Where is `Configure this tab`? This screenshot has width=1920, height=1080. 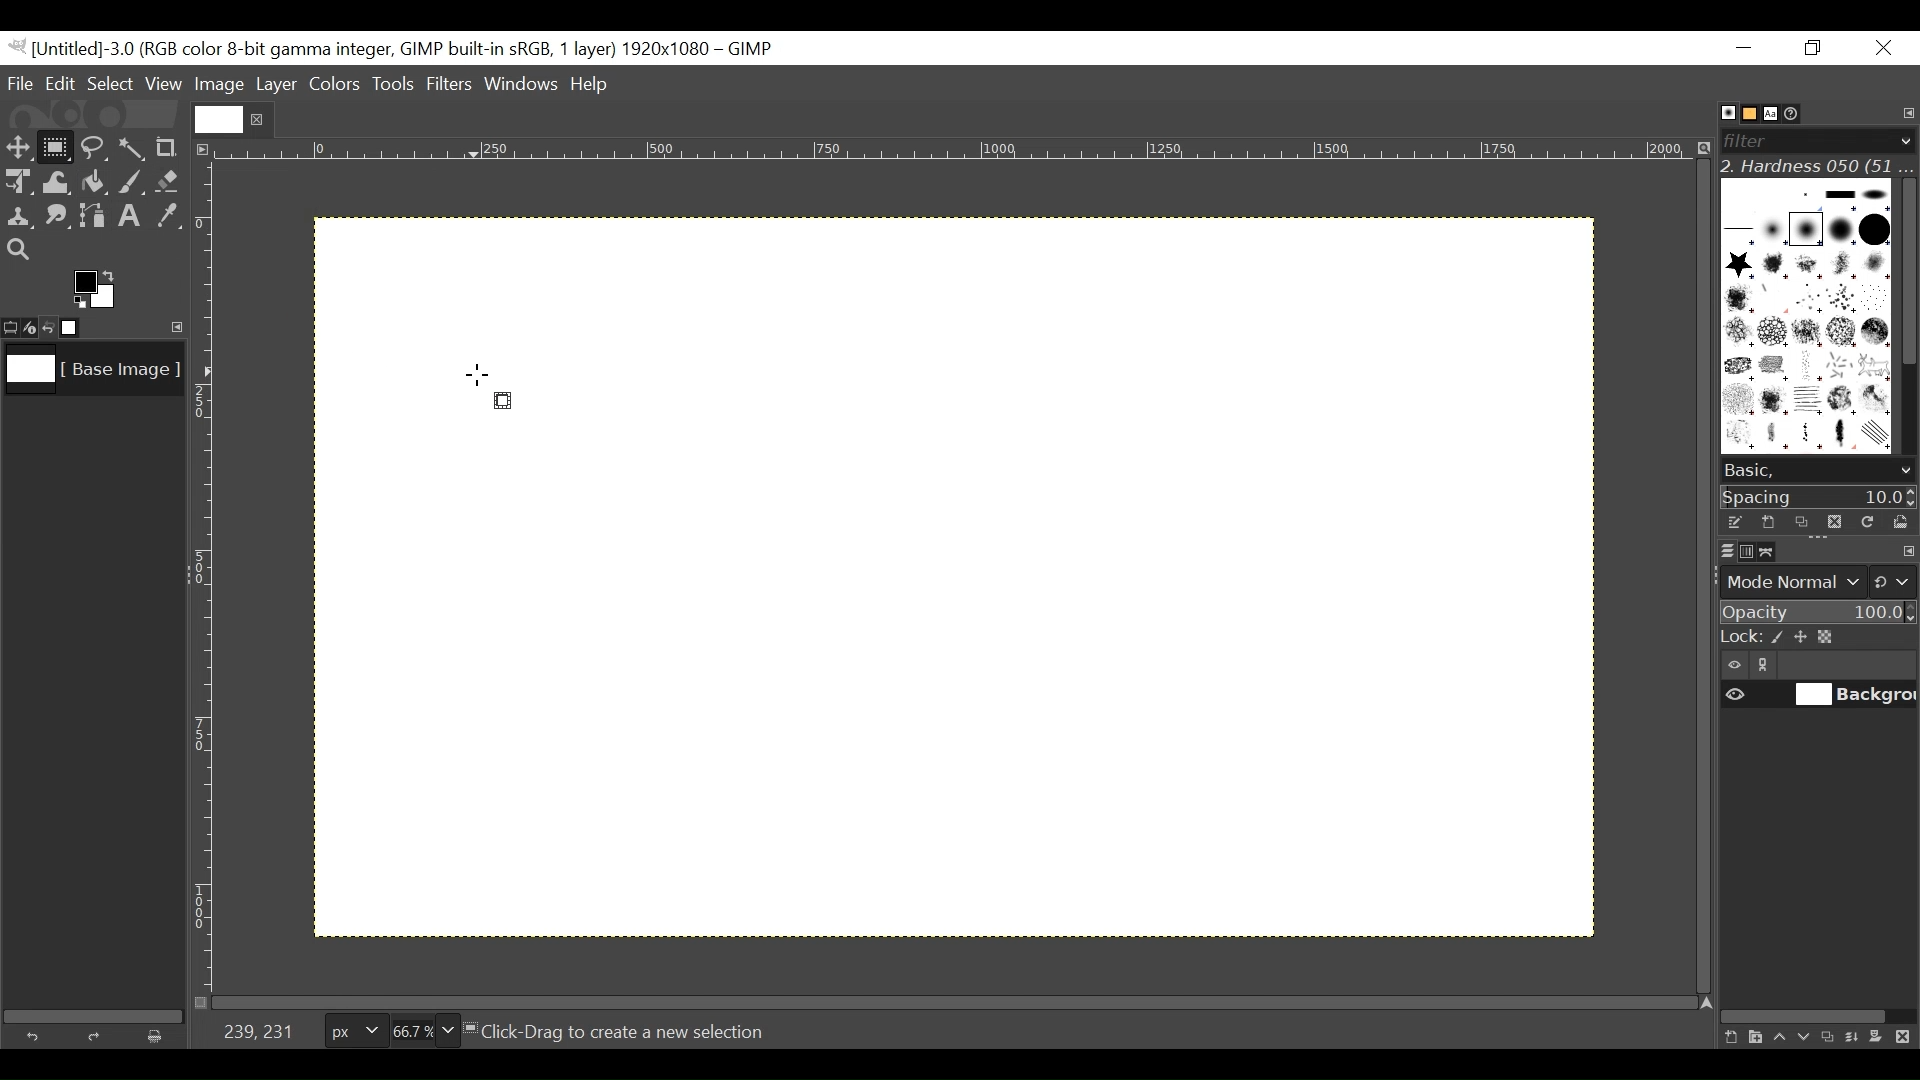 Configure this tab is located at coordinates (173, 326).